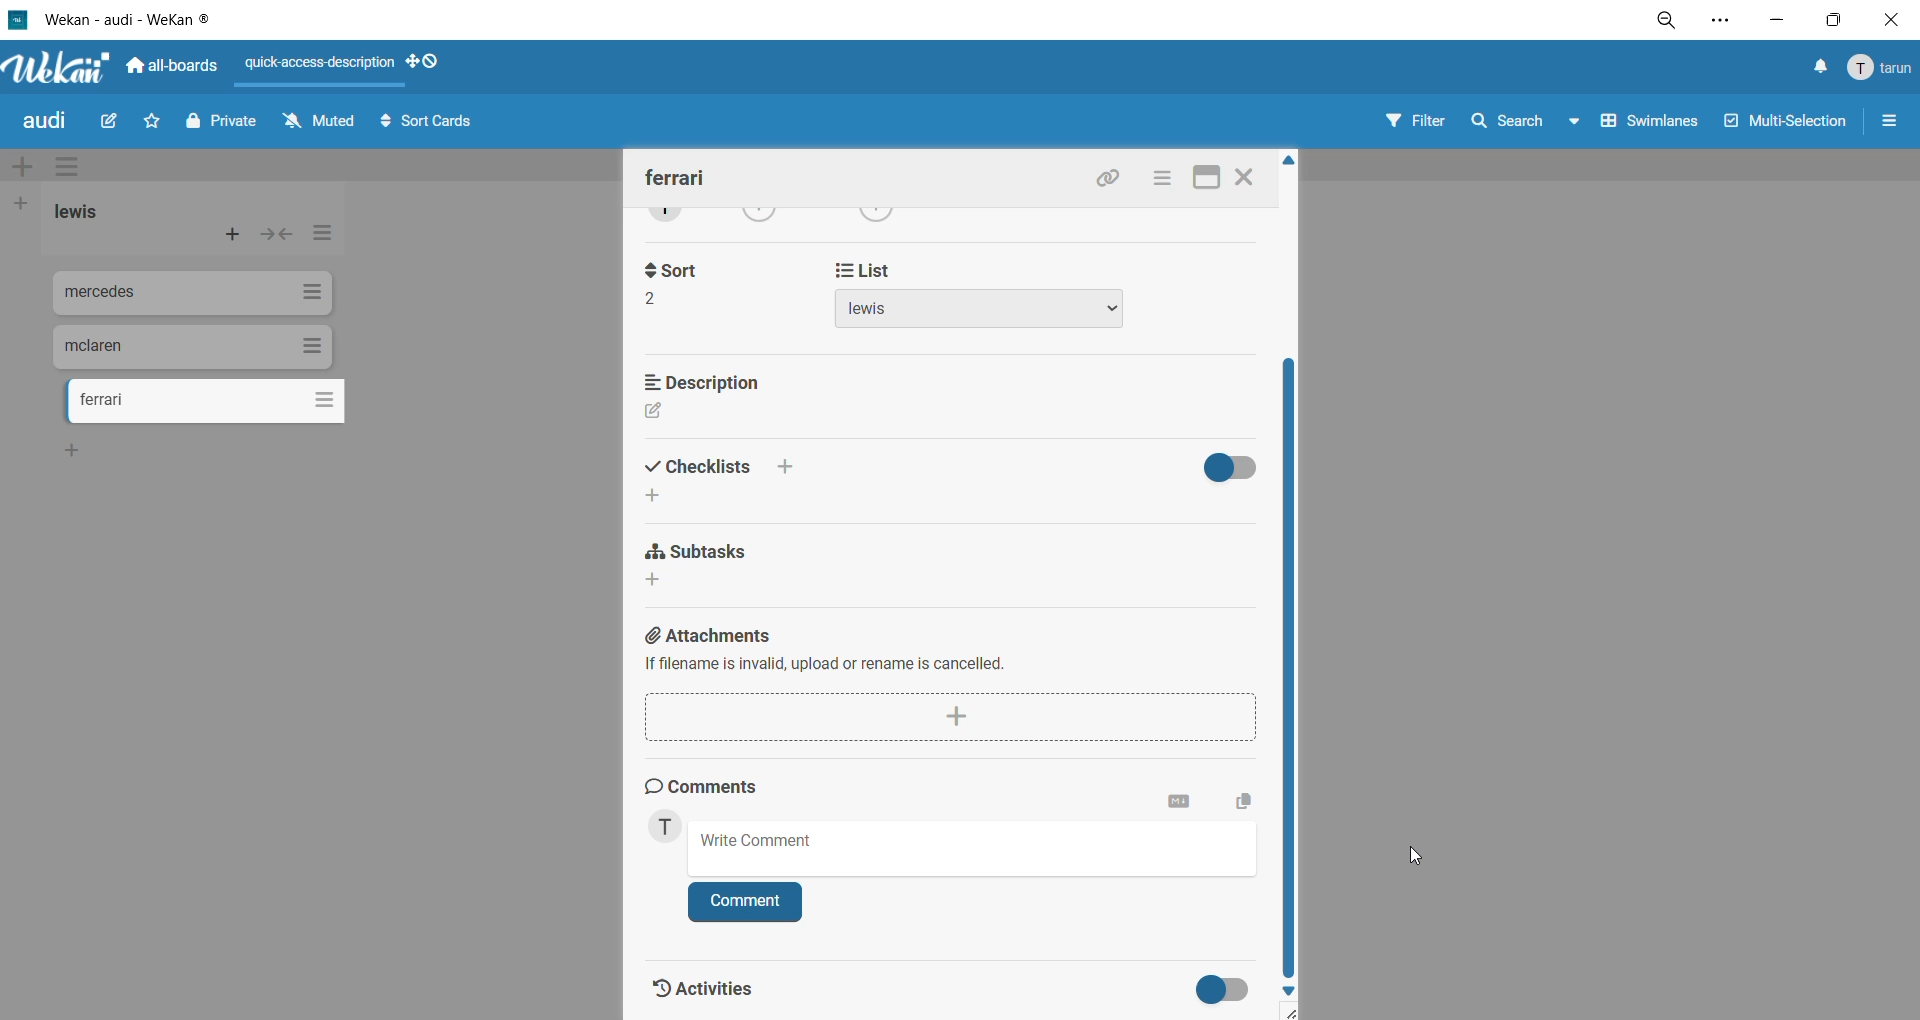  What do you see at coordinates (747, 900) in the screenshot?
I see `comment` at bounding box center [747, 900].